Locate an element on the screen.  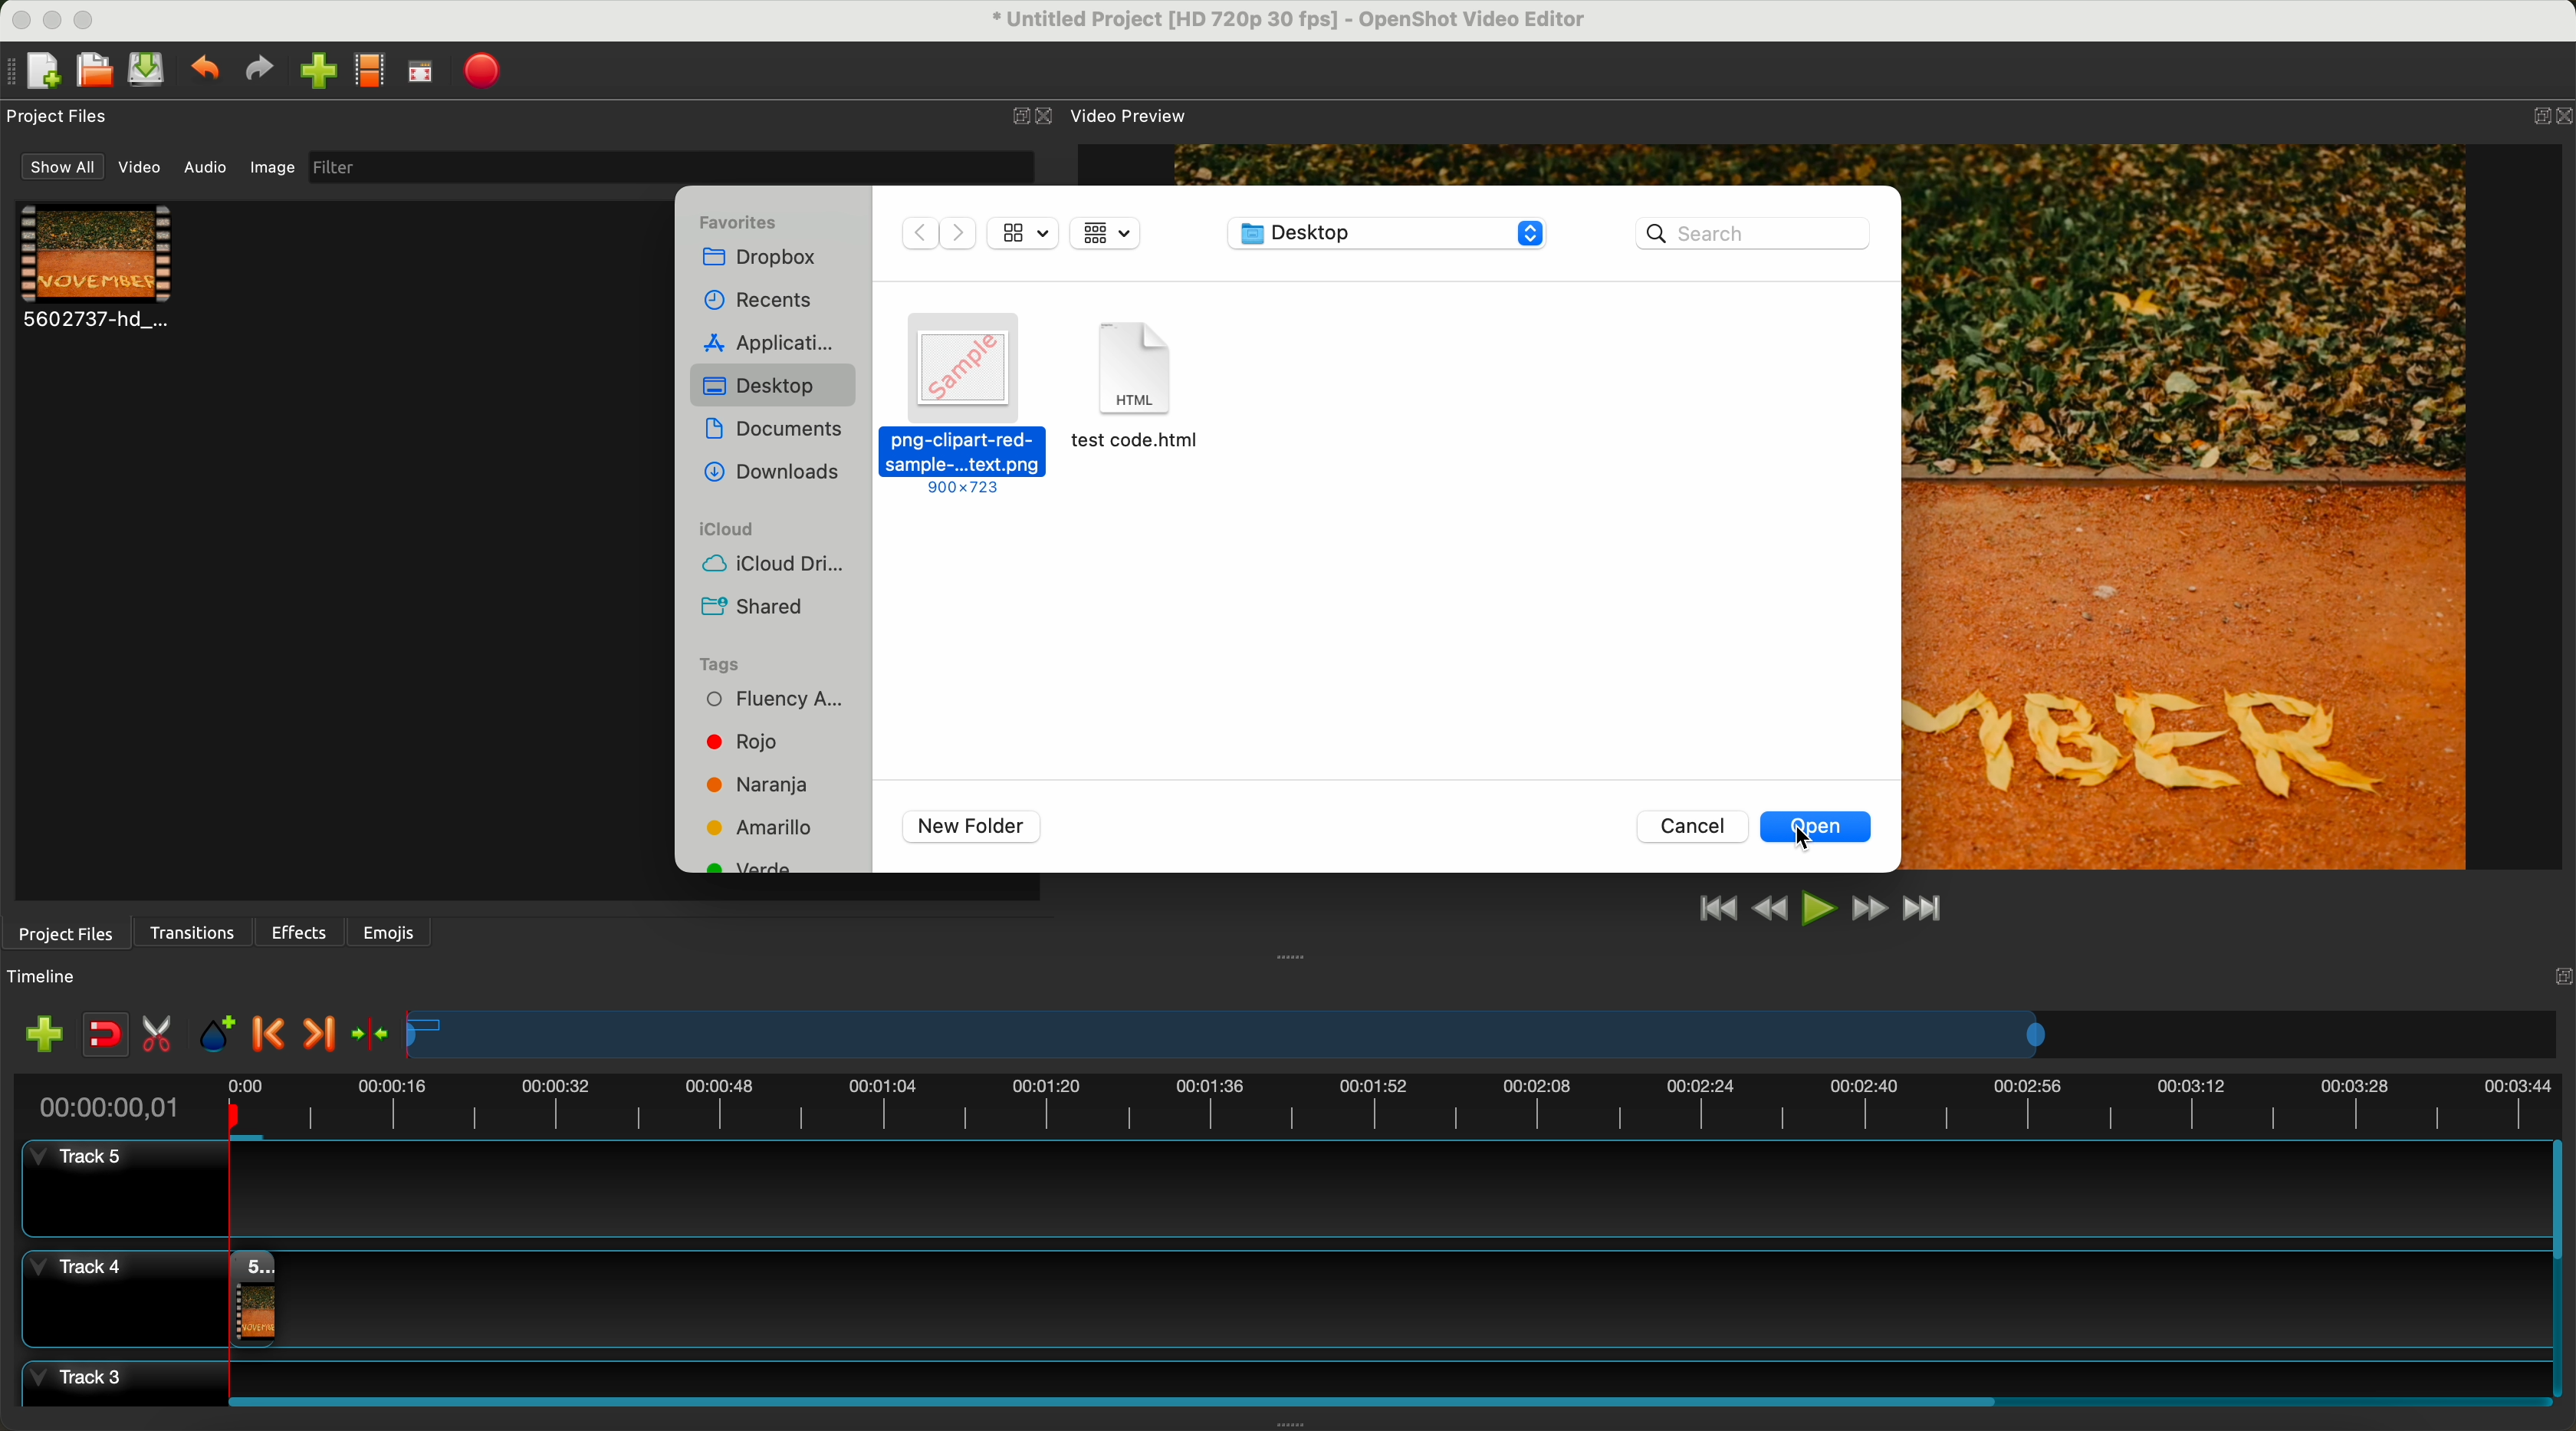
track 5 is located at coordinates (1275, 1190).